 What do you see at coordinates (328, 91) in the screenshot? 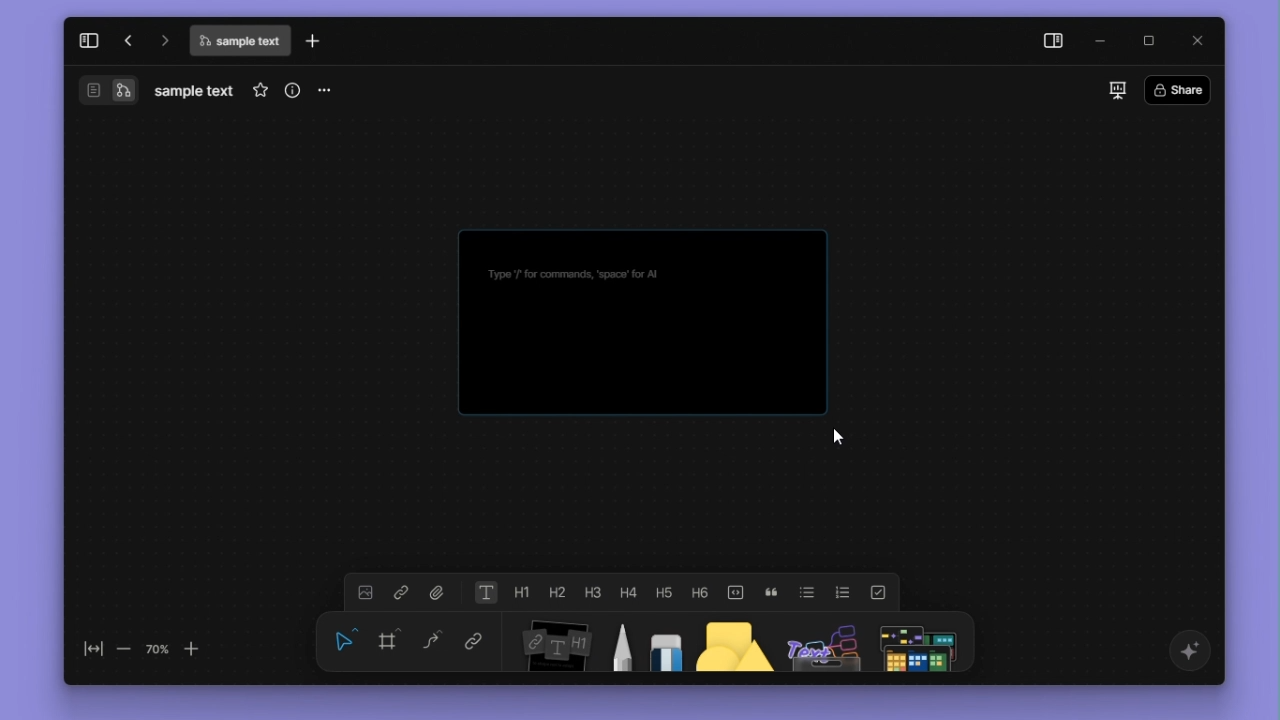
I see `more options` at bounding box center [328, 91].